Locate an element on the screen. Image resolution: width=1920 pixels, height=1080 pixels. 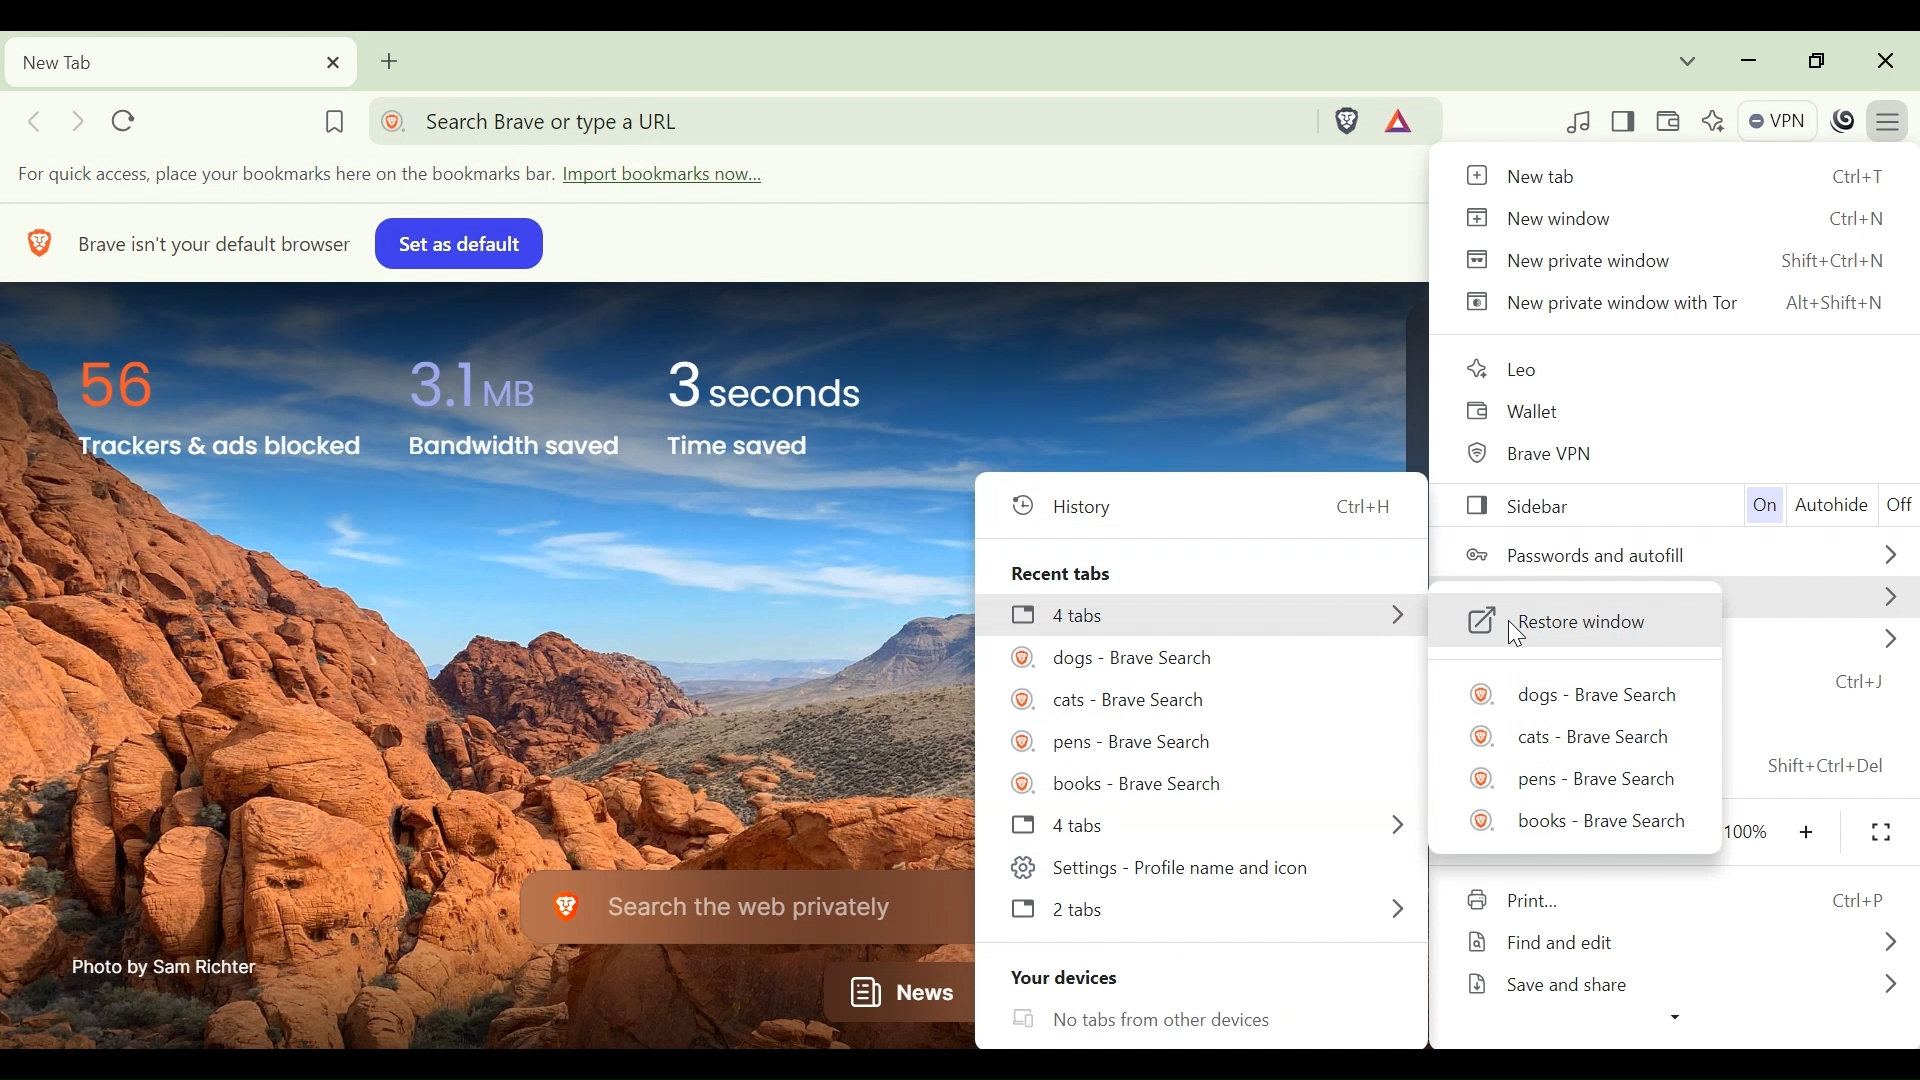
Restore window is located at coordinates (1565, 621).